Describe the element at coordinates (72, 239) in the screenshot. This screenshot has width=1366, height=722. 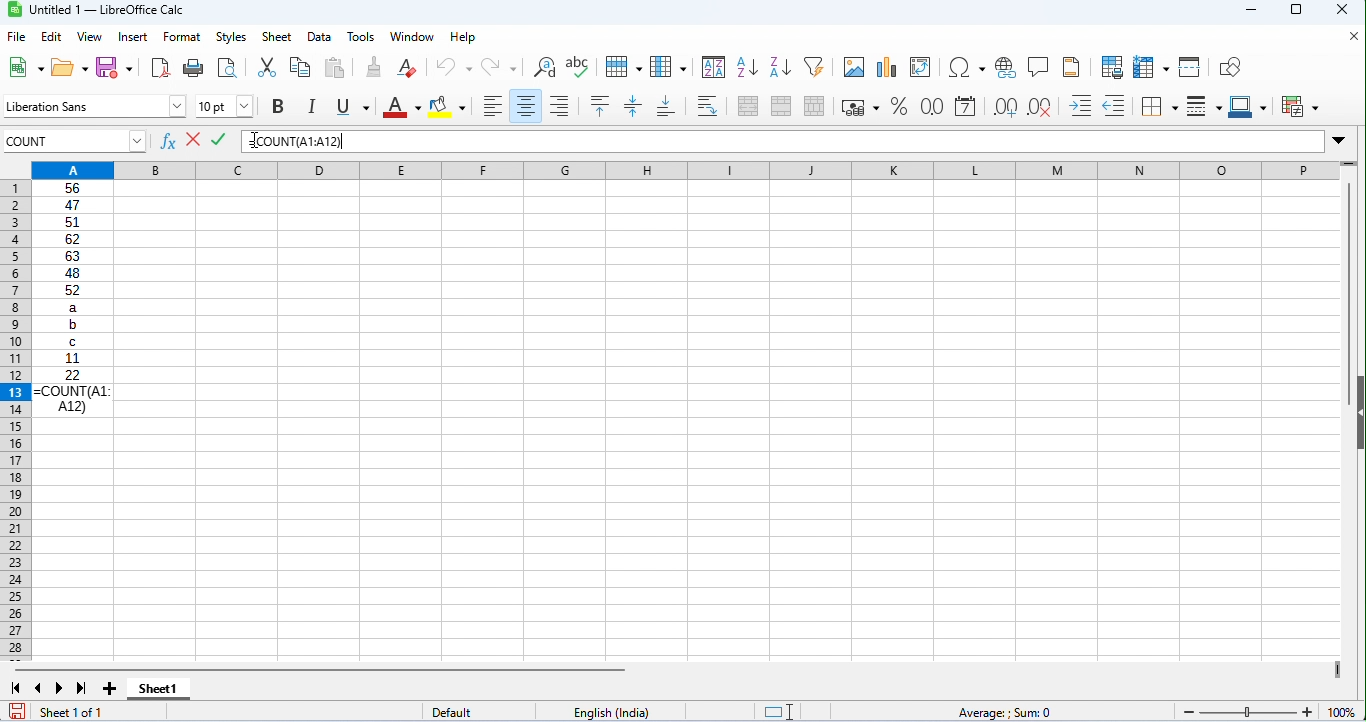
I see `62` at that location.